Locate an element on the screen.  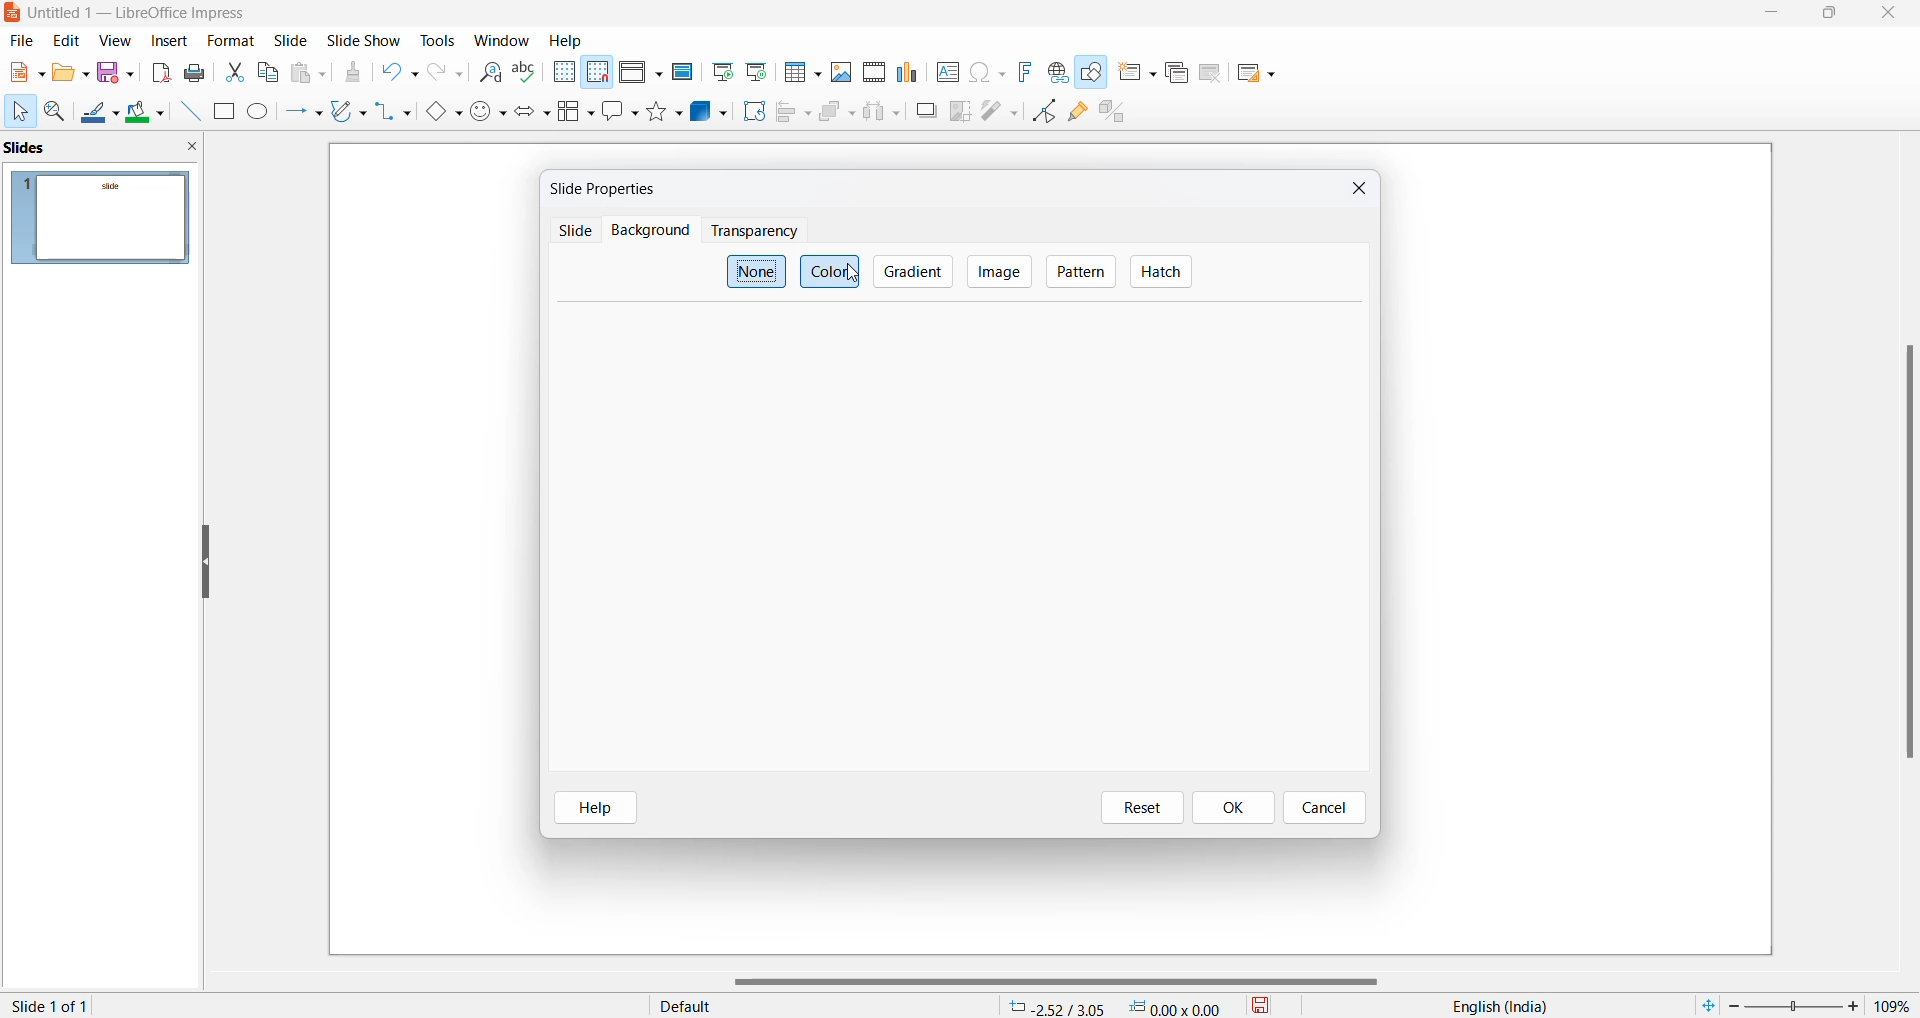
snap to grid is located at coordinates (597, 74).